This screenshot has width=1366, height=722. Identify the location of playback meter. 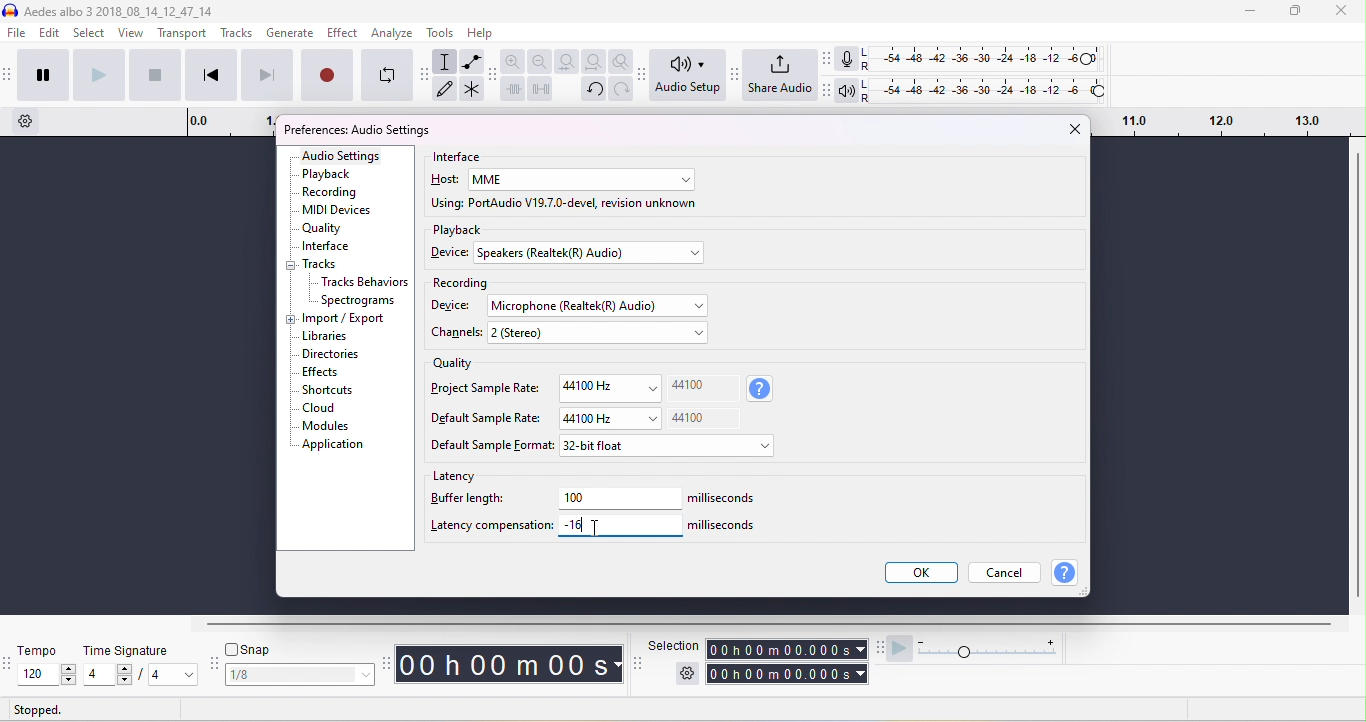
(849, 91).